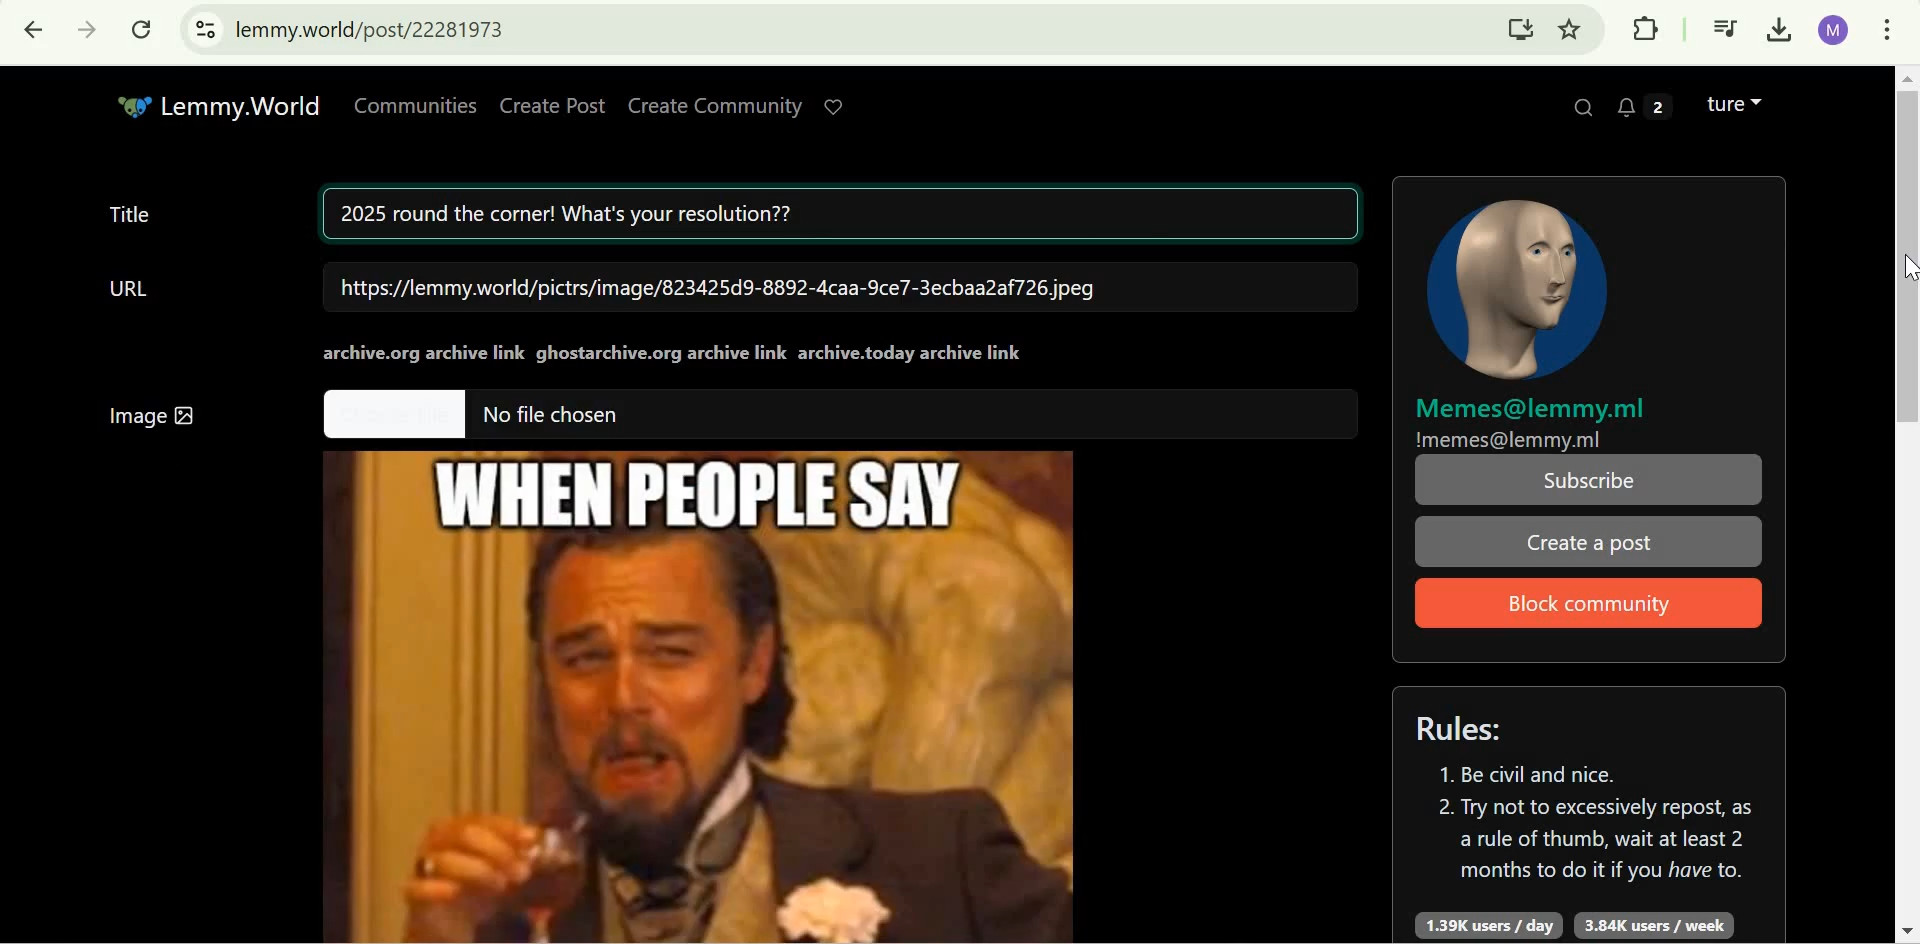 Image resolution: width=1920 pixels, height=944 pixels. I want to click on Extensions, so click(1645, 28).